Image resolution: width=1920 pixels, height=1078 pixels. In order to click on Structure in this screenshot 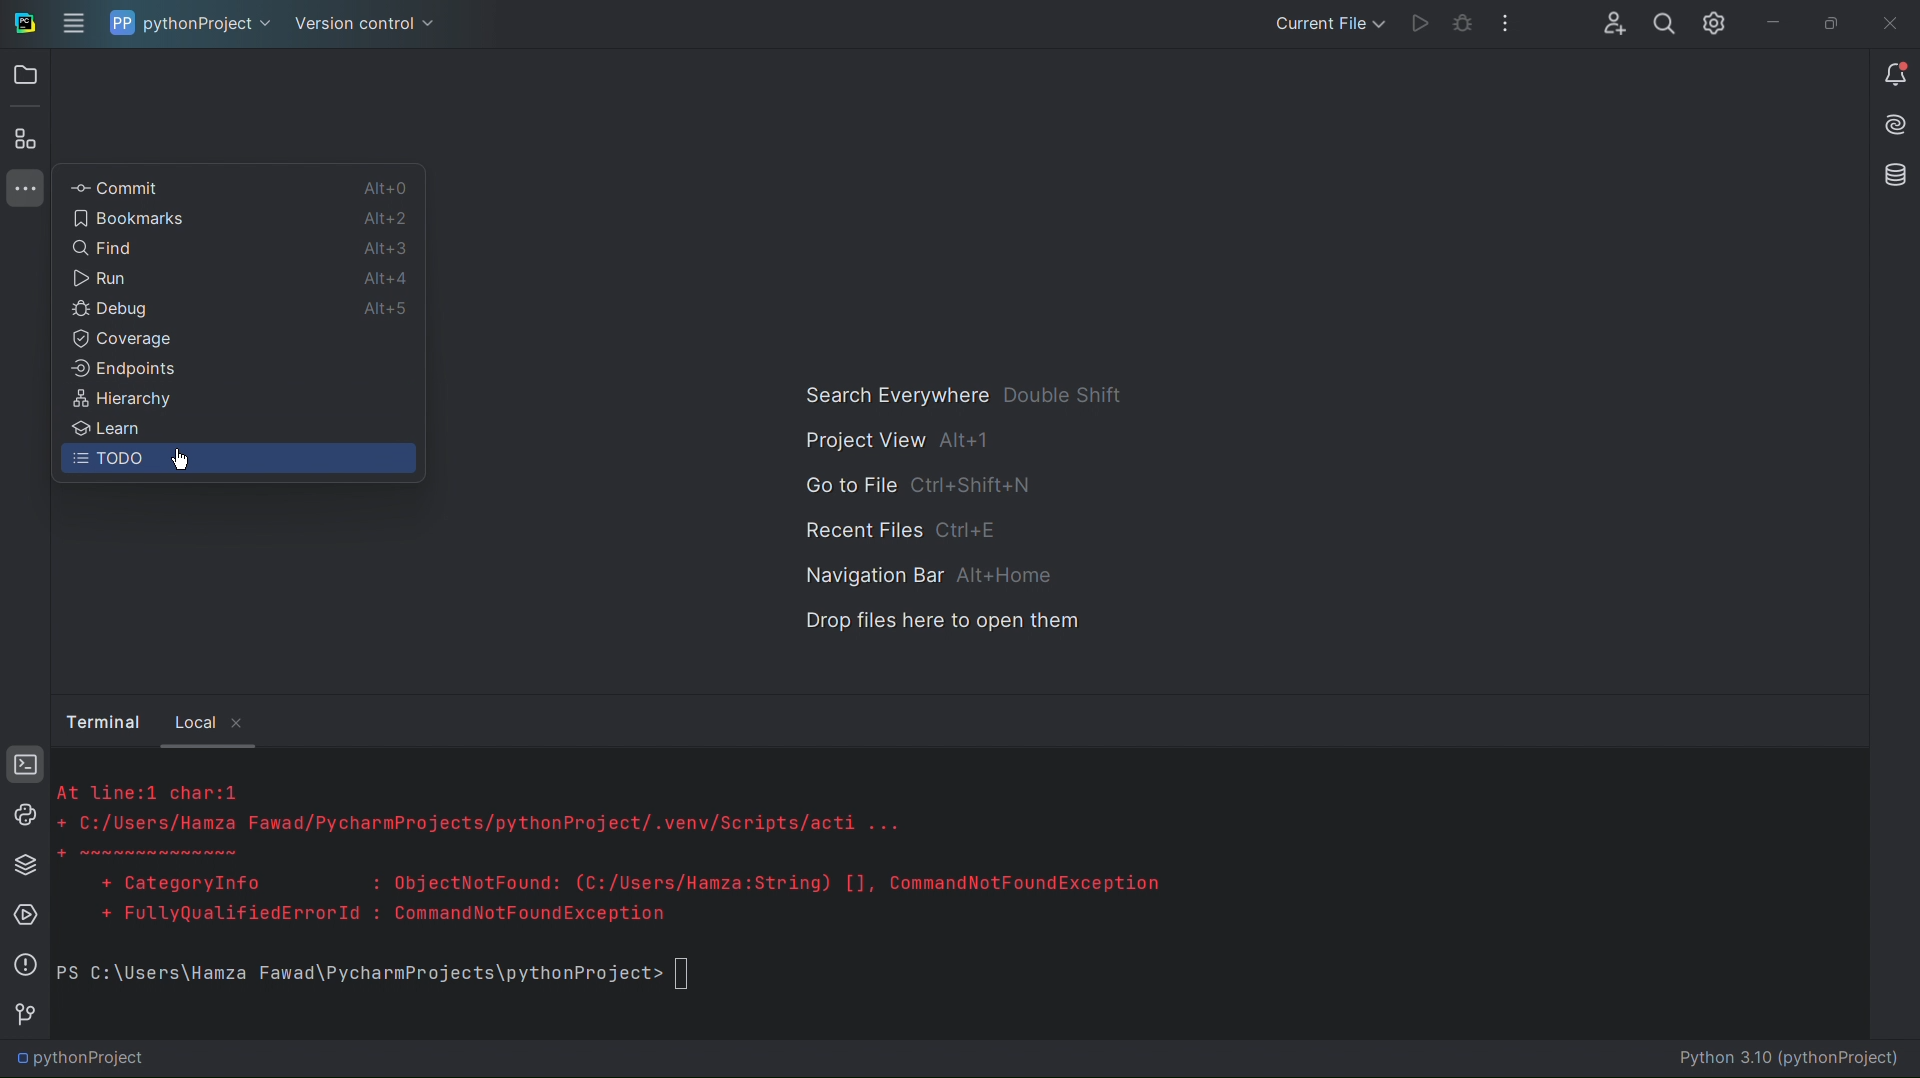, I will do `click(28, 137)`.